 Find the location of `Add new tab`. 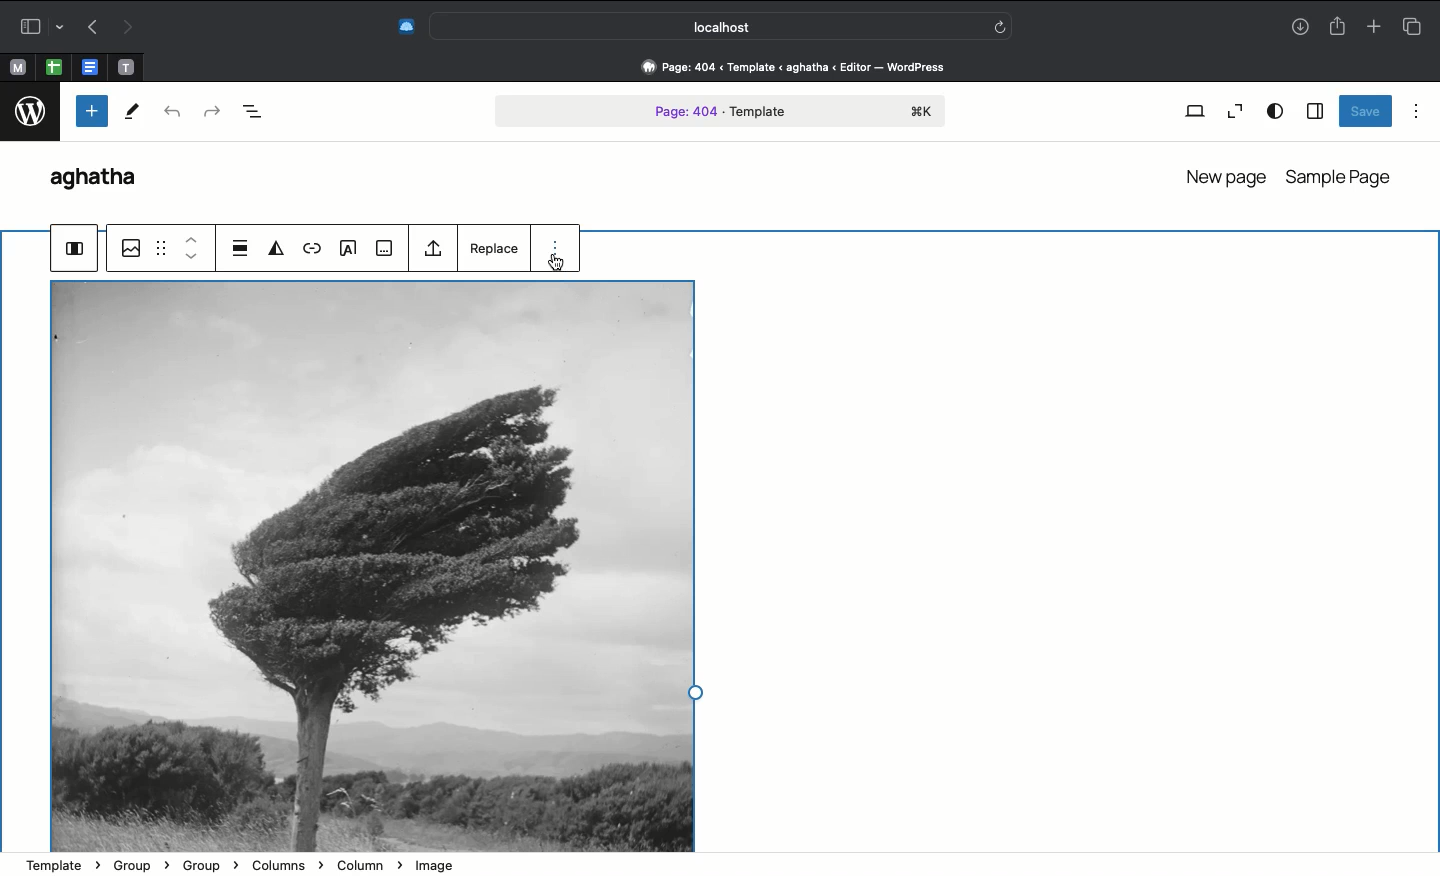

Add new tab is located at coordinates (1373, 23).